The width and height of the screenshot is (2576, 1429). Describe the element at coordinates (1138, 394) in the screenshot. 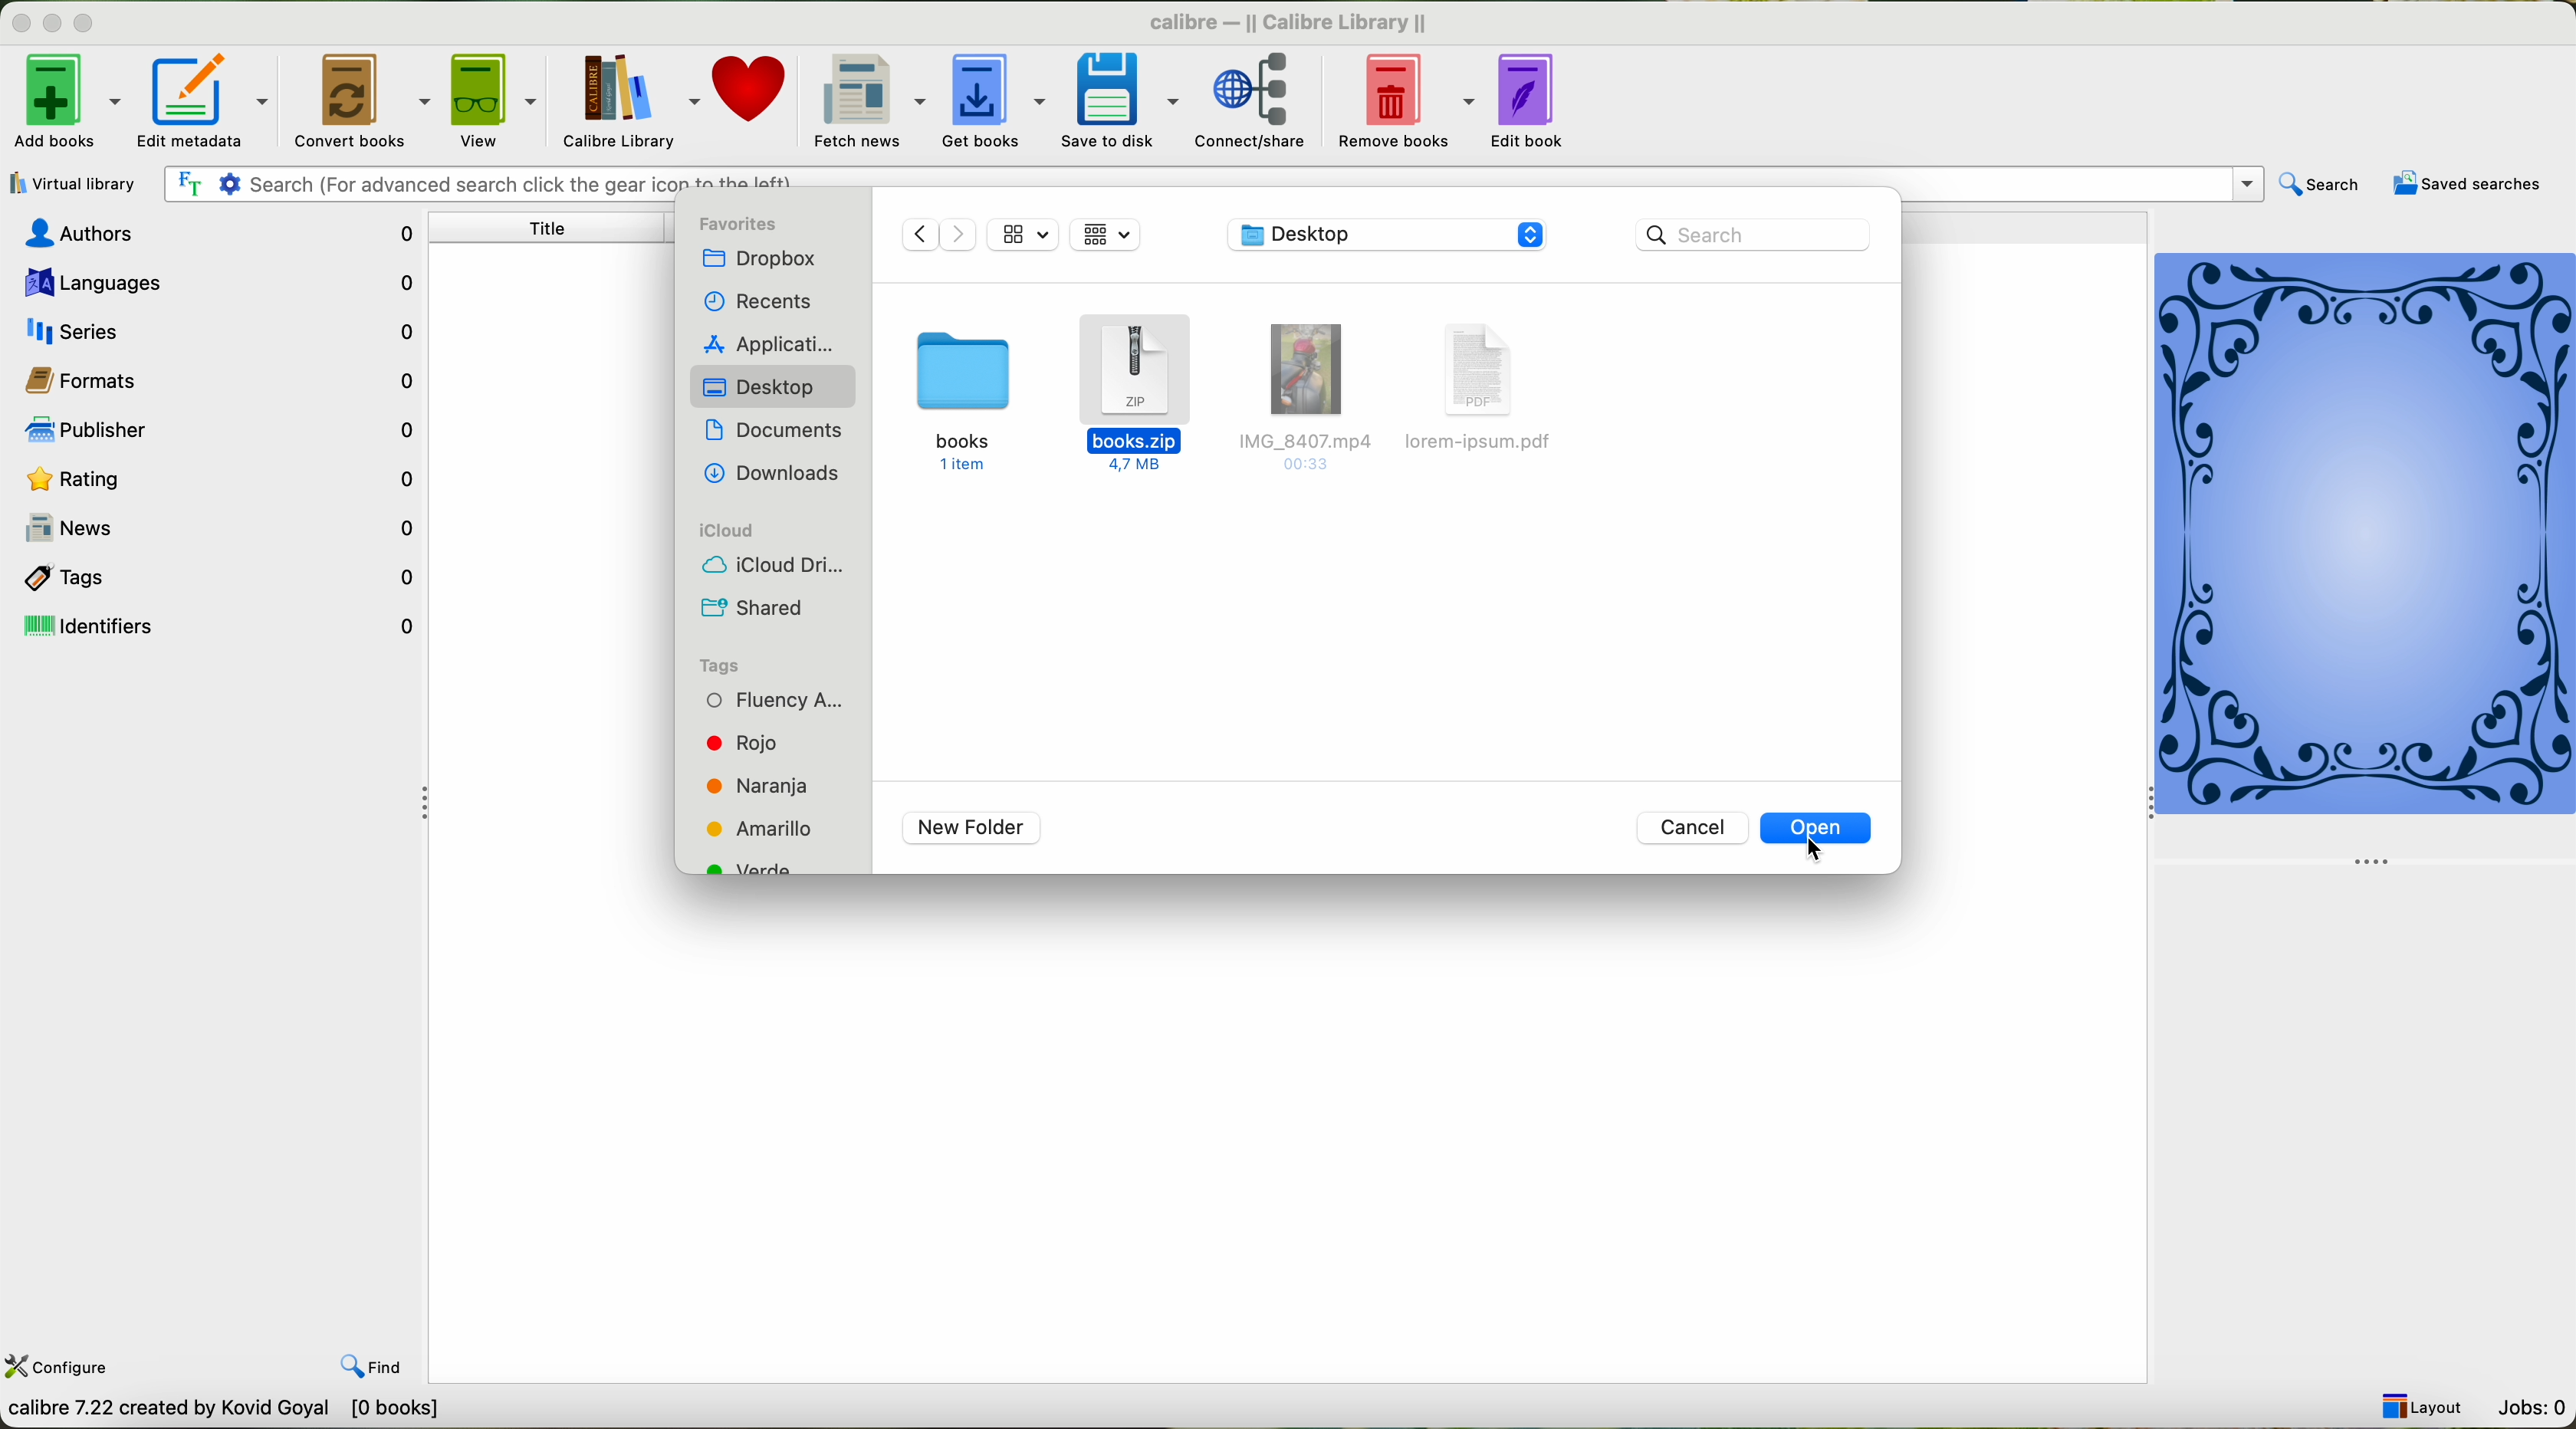

I see `zip file selected` at that location.